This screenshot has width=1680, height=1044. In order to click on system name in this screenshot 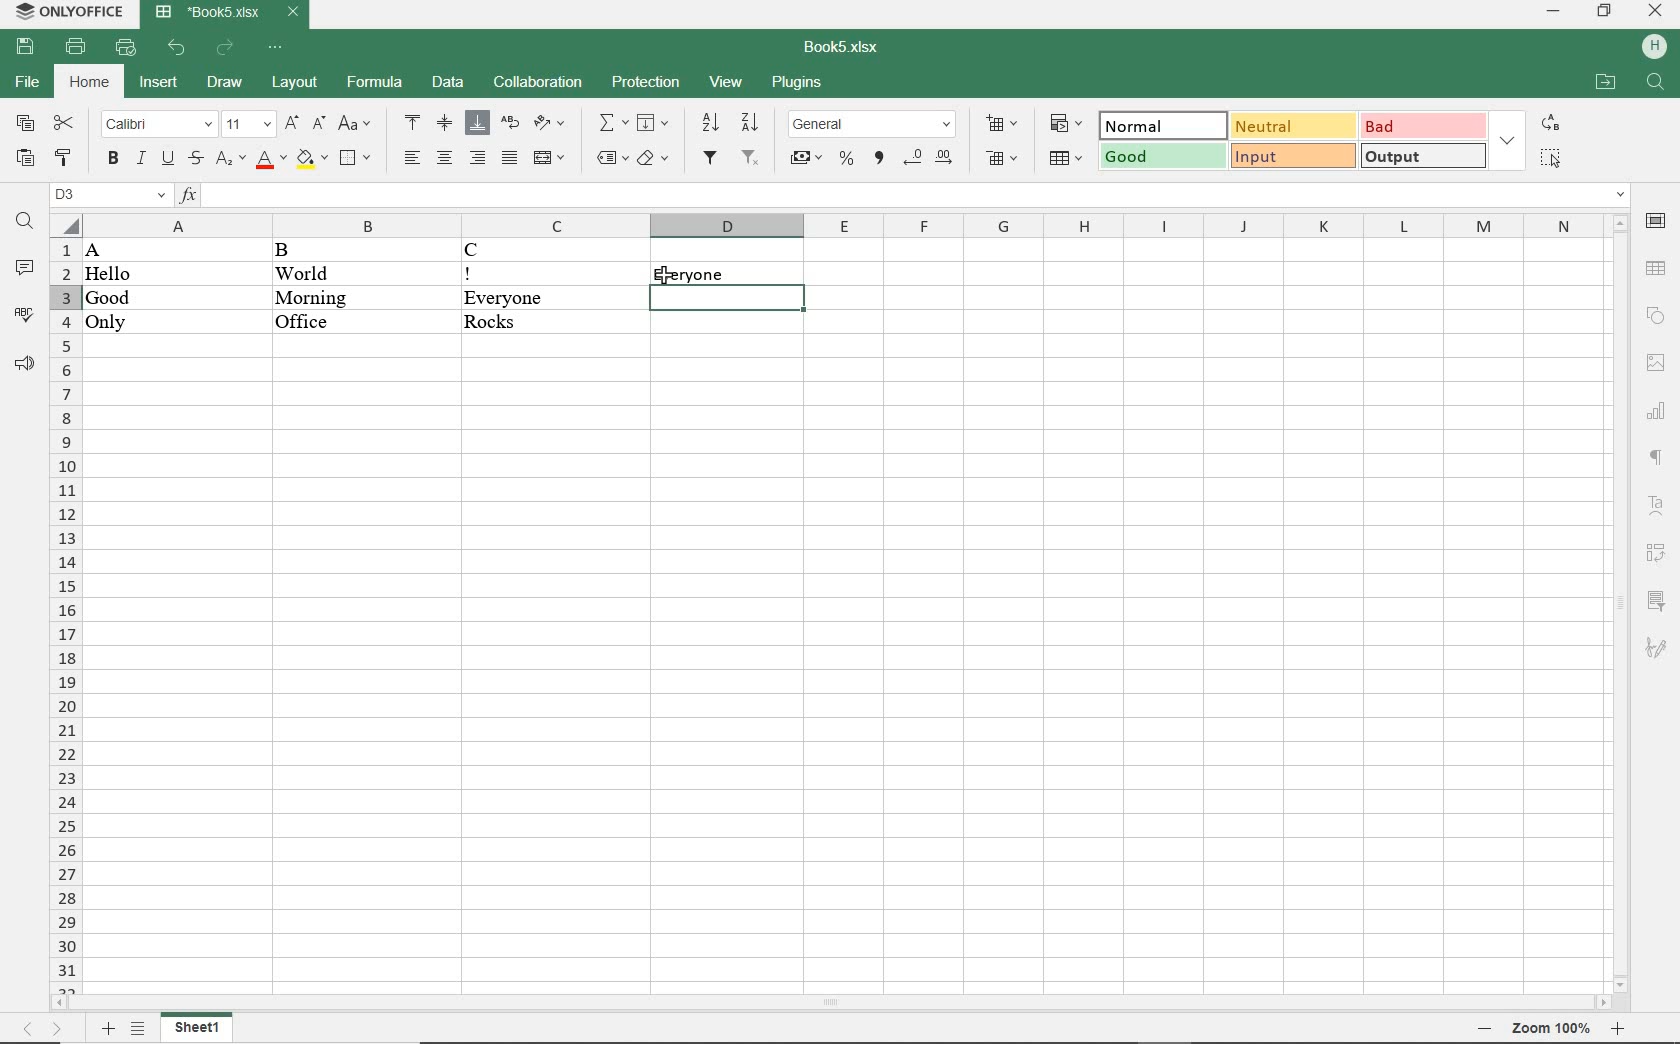, I will do `click(66, 12)`.